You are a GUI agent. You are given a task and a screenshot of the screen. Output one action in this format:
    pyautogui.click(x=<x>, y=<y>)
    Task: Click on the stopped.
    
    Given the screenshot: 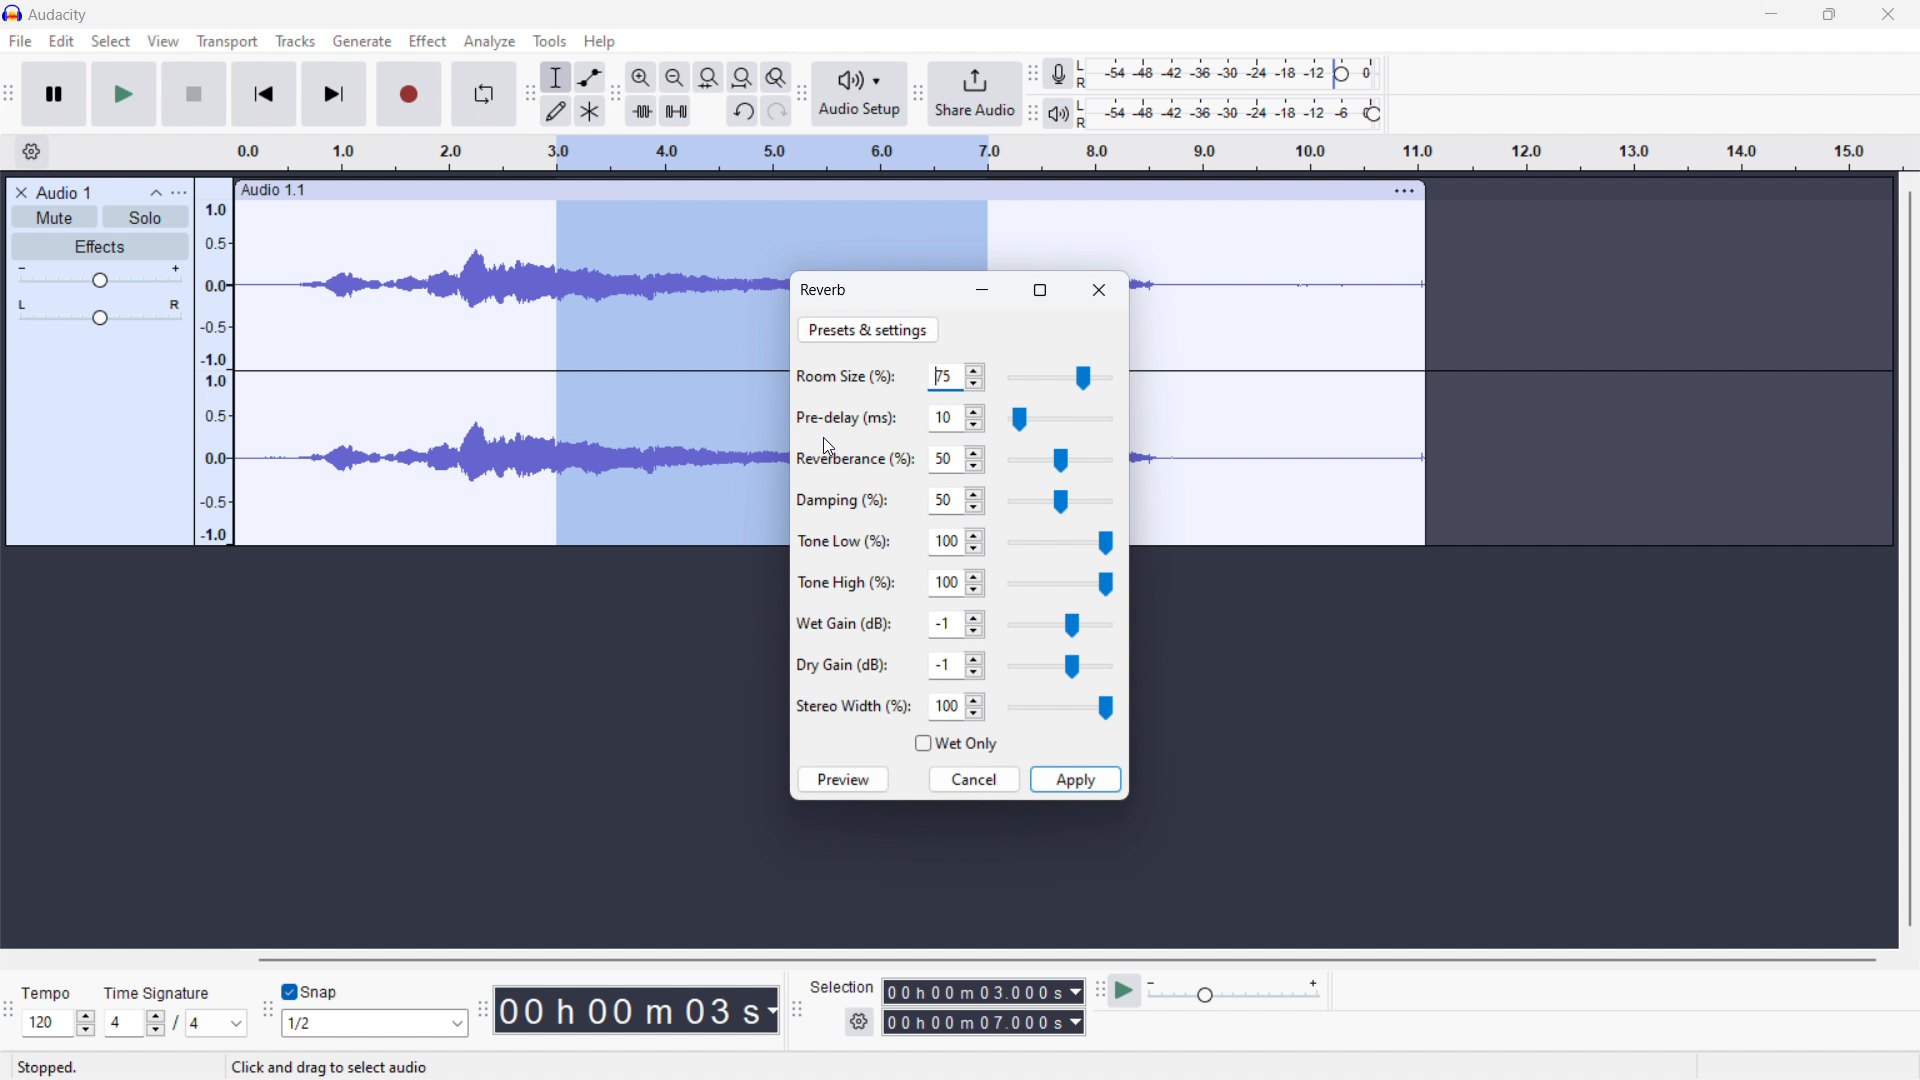 What is the action you would take?
    pyautogui.click(x=48, y=1068)
    